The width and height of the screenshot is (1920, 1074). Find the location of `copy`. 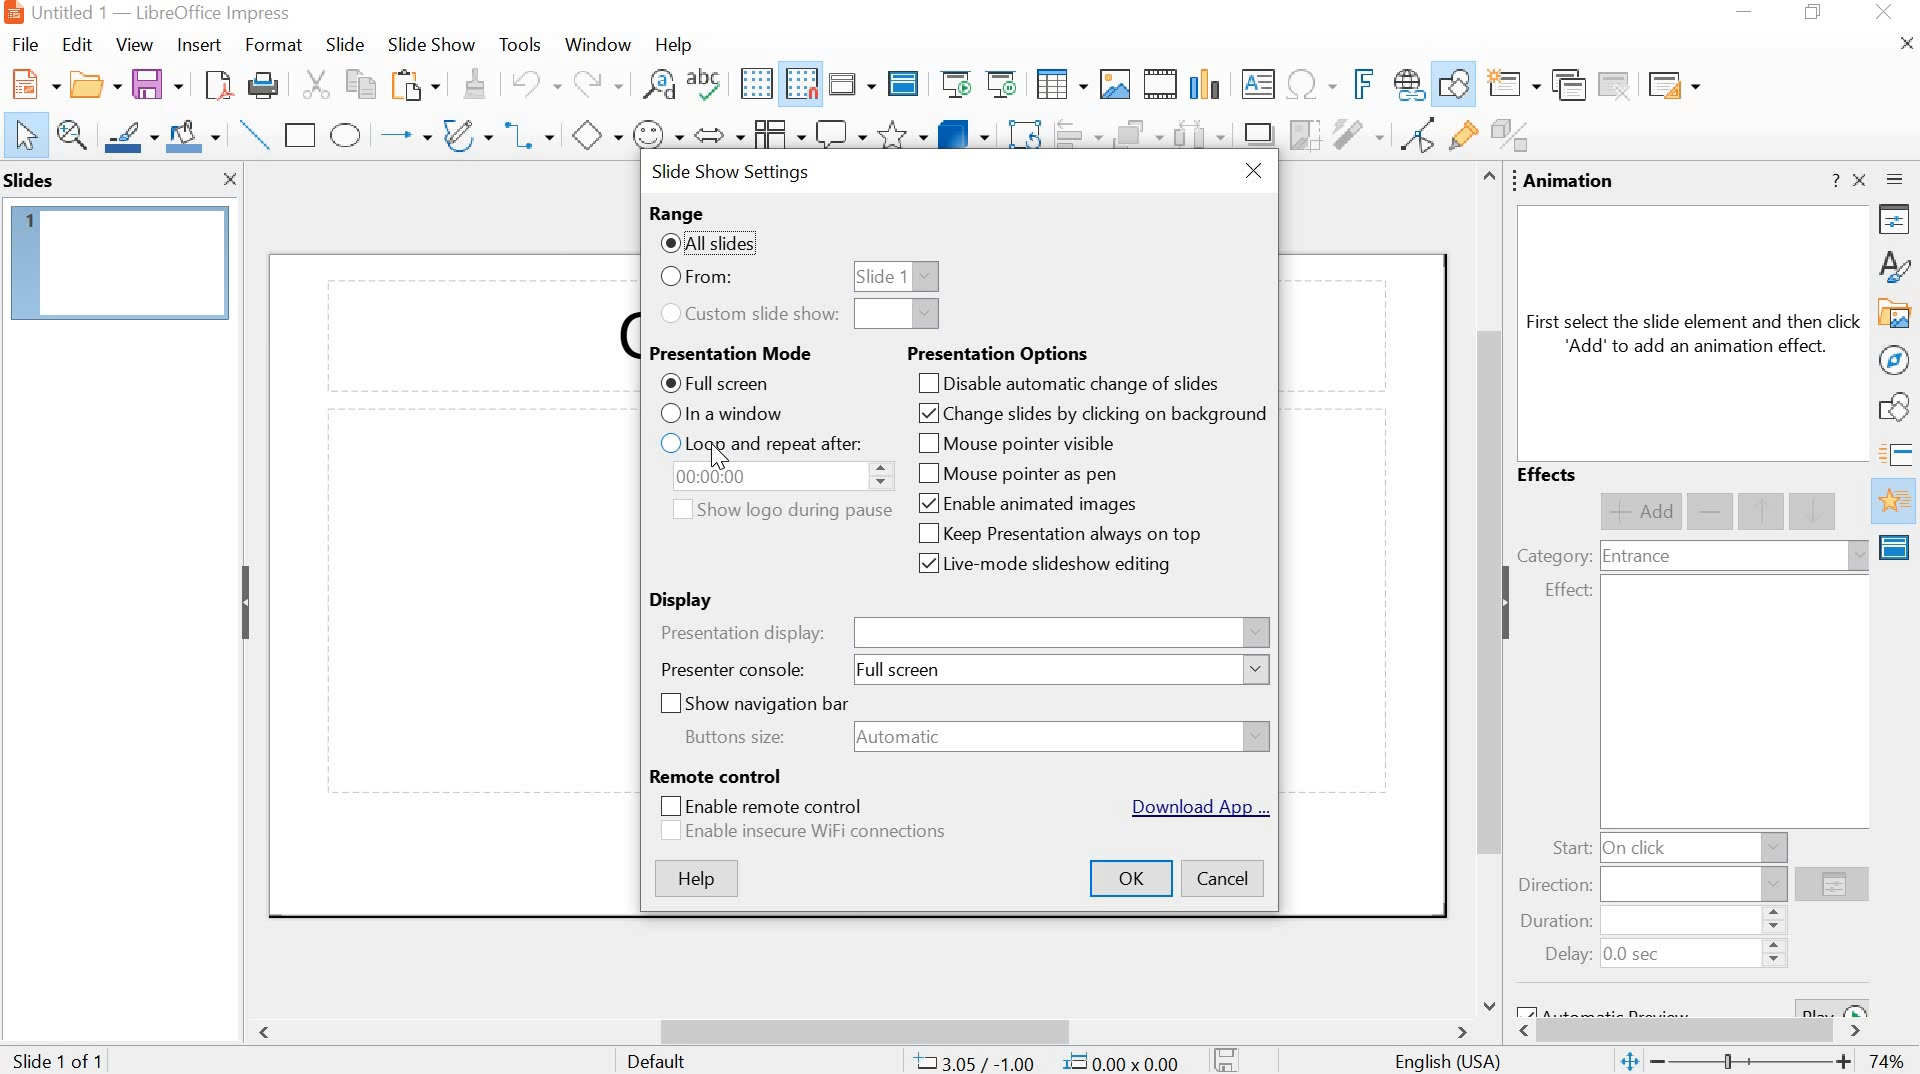

copy is located at coordinates (356, 84).